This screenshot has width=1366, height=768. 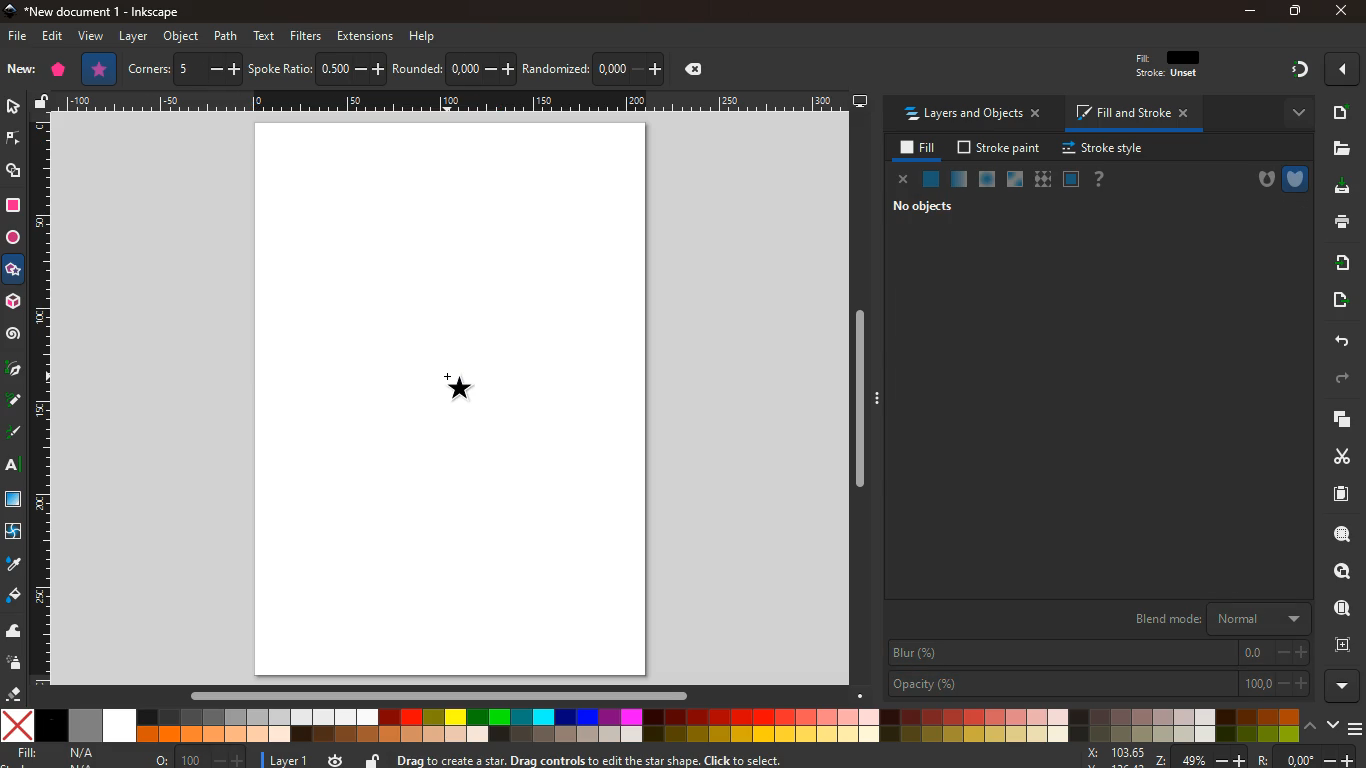 What do you see at coordinates (438, 315) in the screenshot?
I see `shape` at bounding box center [438, 315].